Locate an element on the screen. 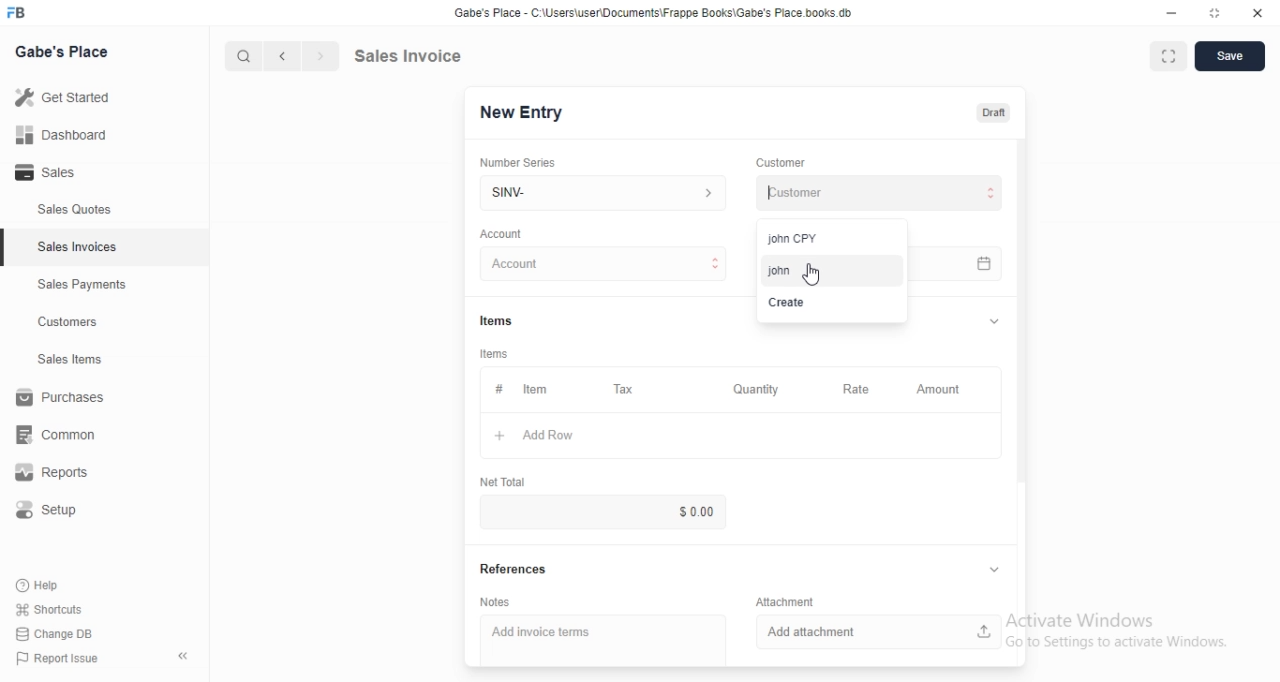 The width and height of the screenshot is (1280, 682). Getstared is located at coordinates (68, 99).